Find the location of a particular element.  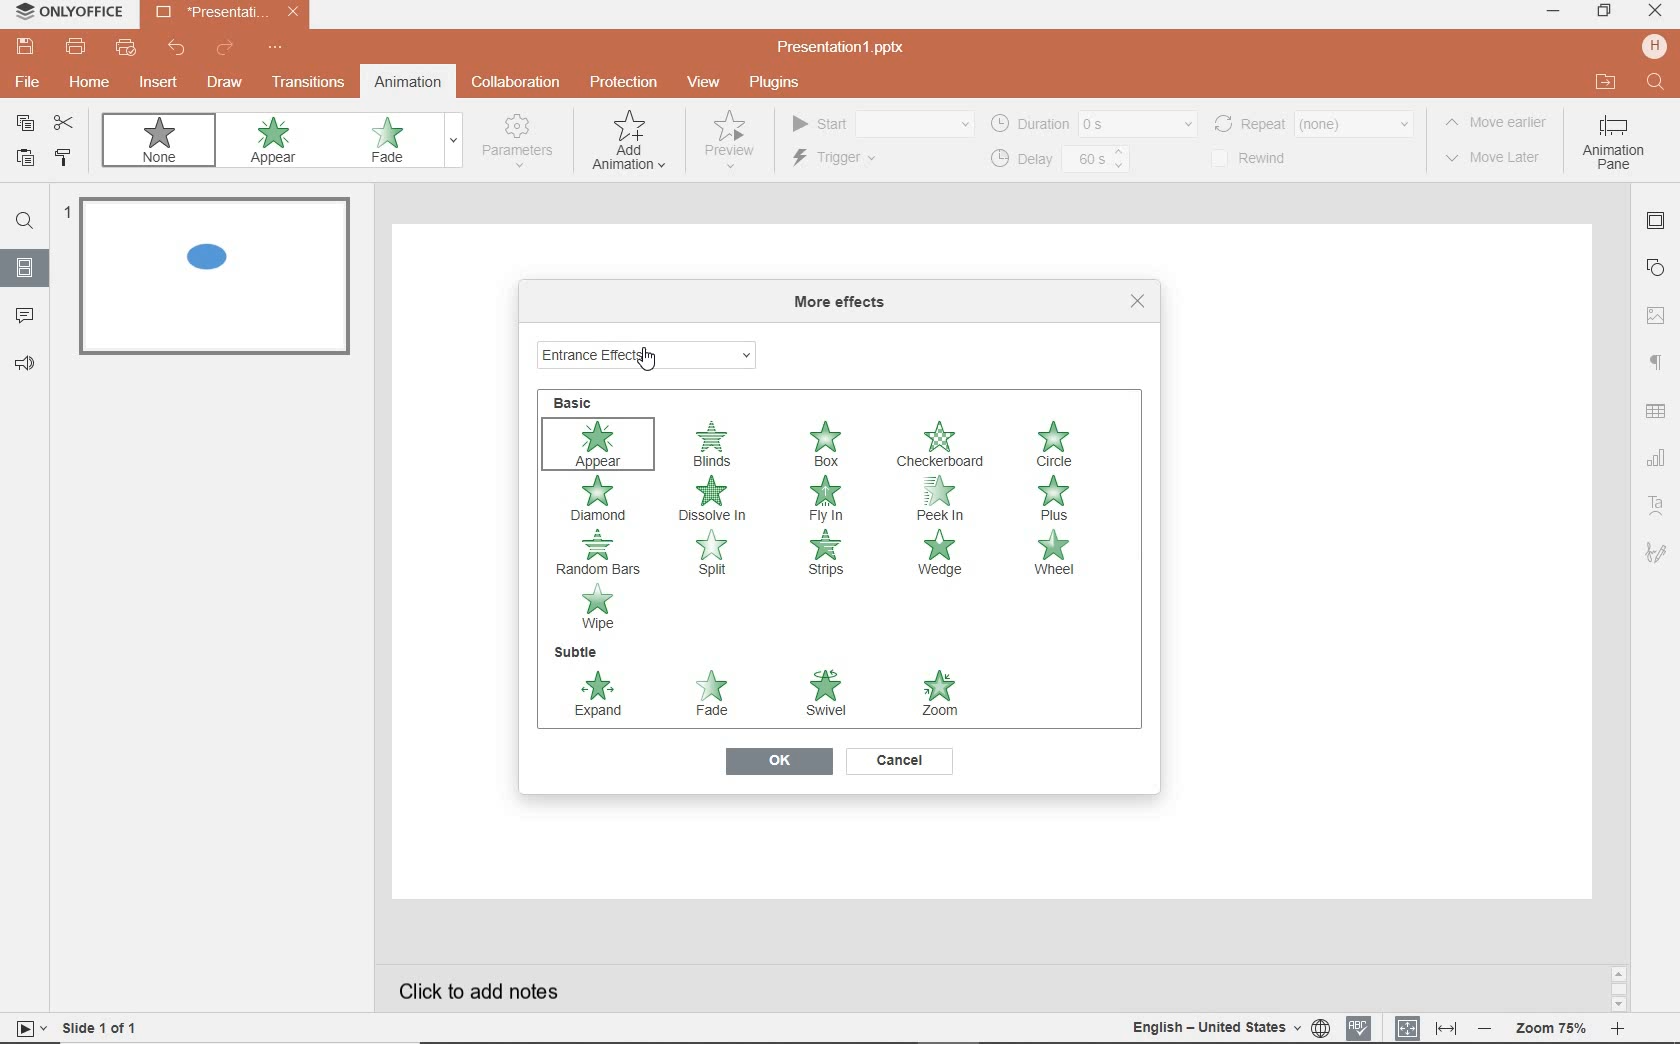

MORE EFFECTS is located at coordinates (845, 303).